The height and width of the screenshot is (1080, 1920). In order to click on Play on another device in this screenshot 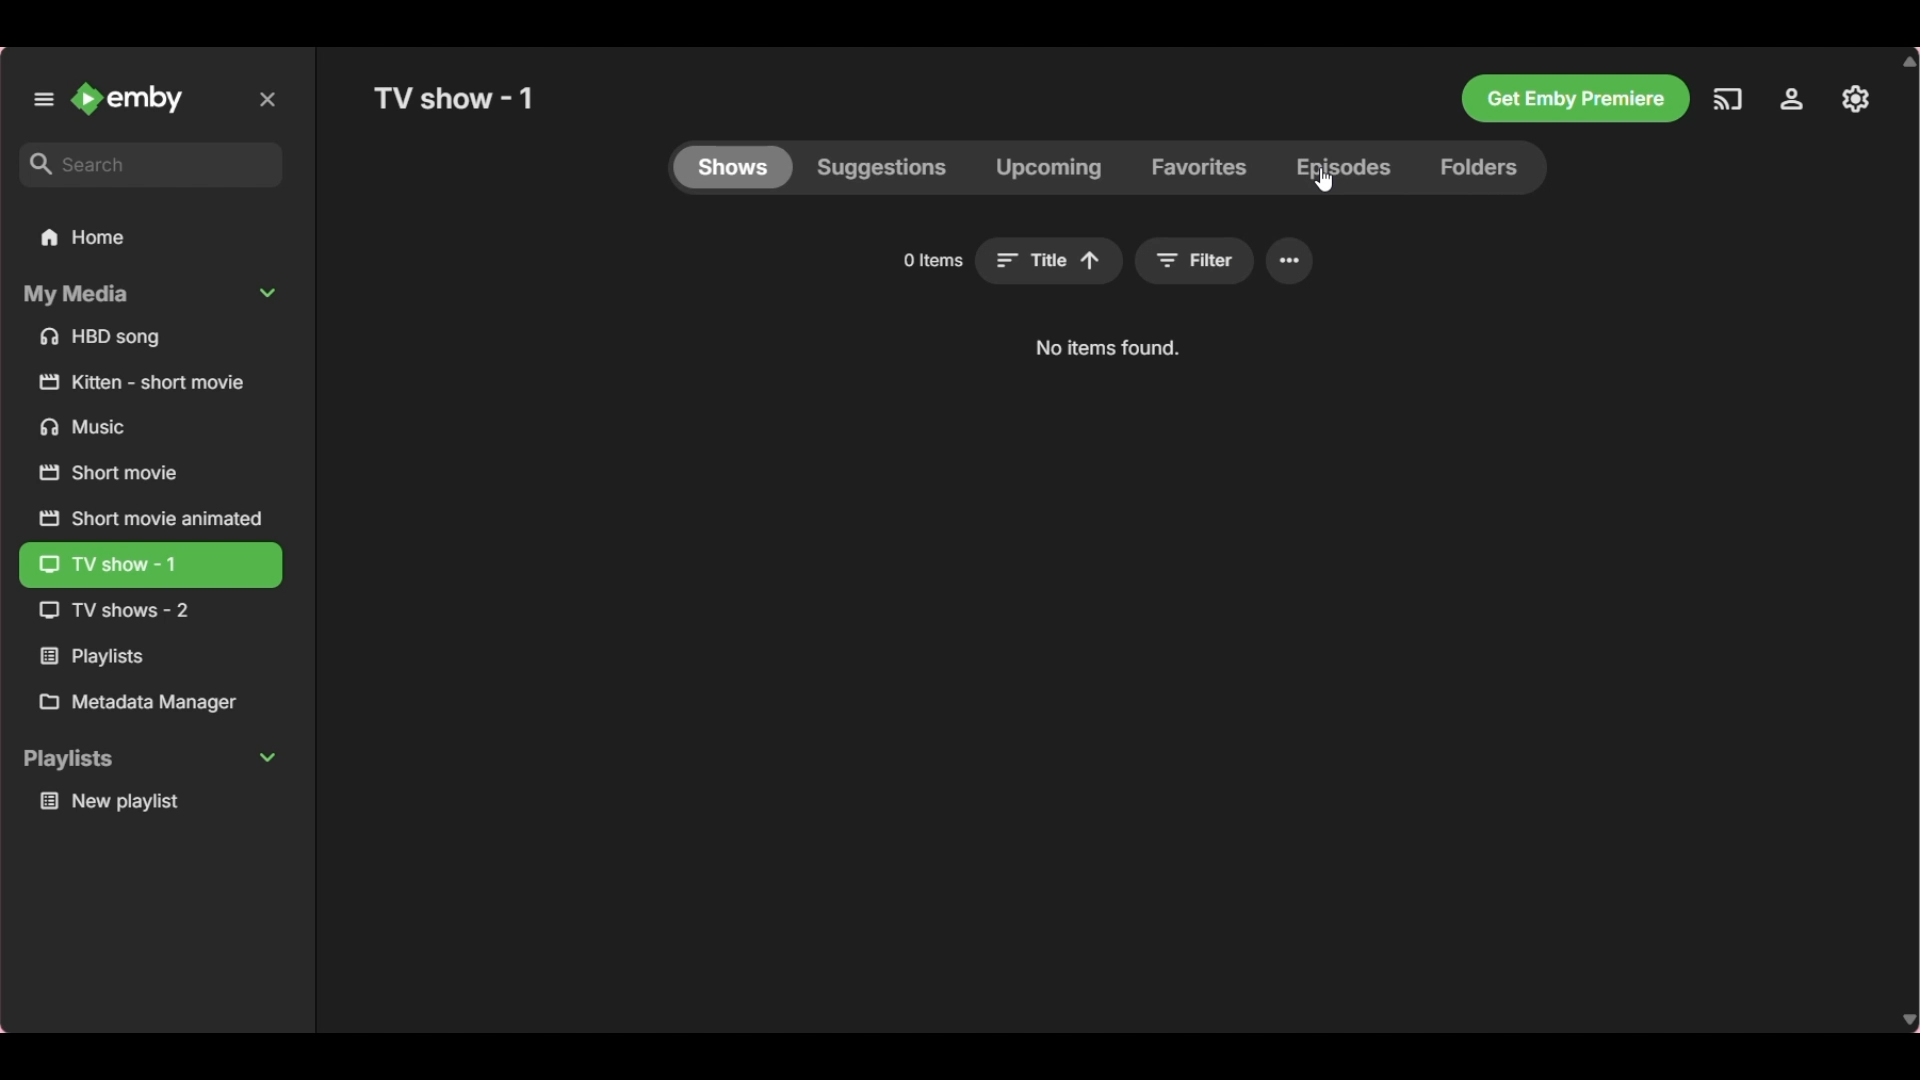, I will do `click(1727, 99)`.